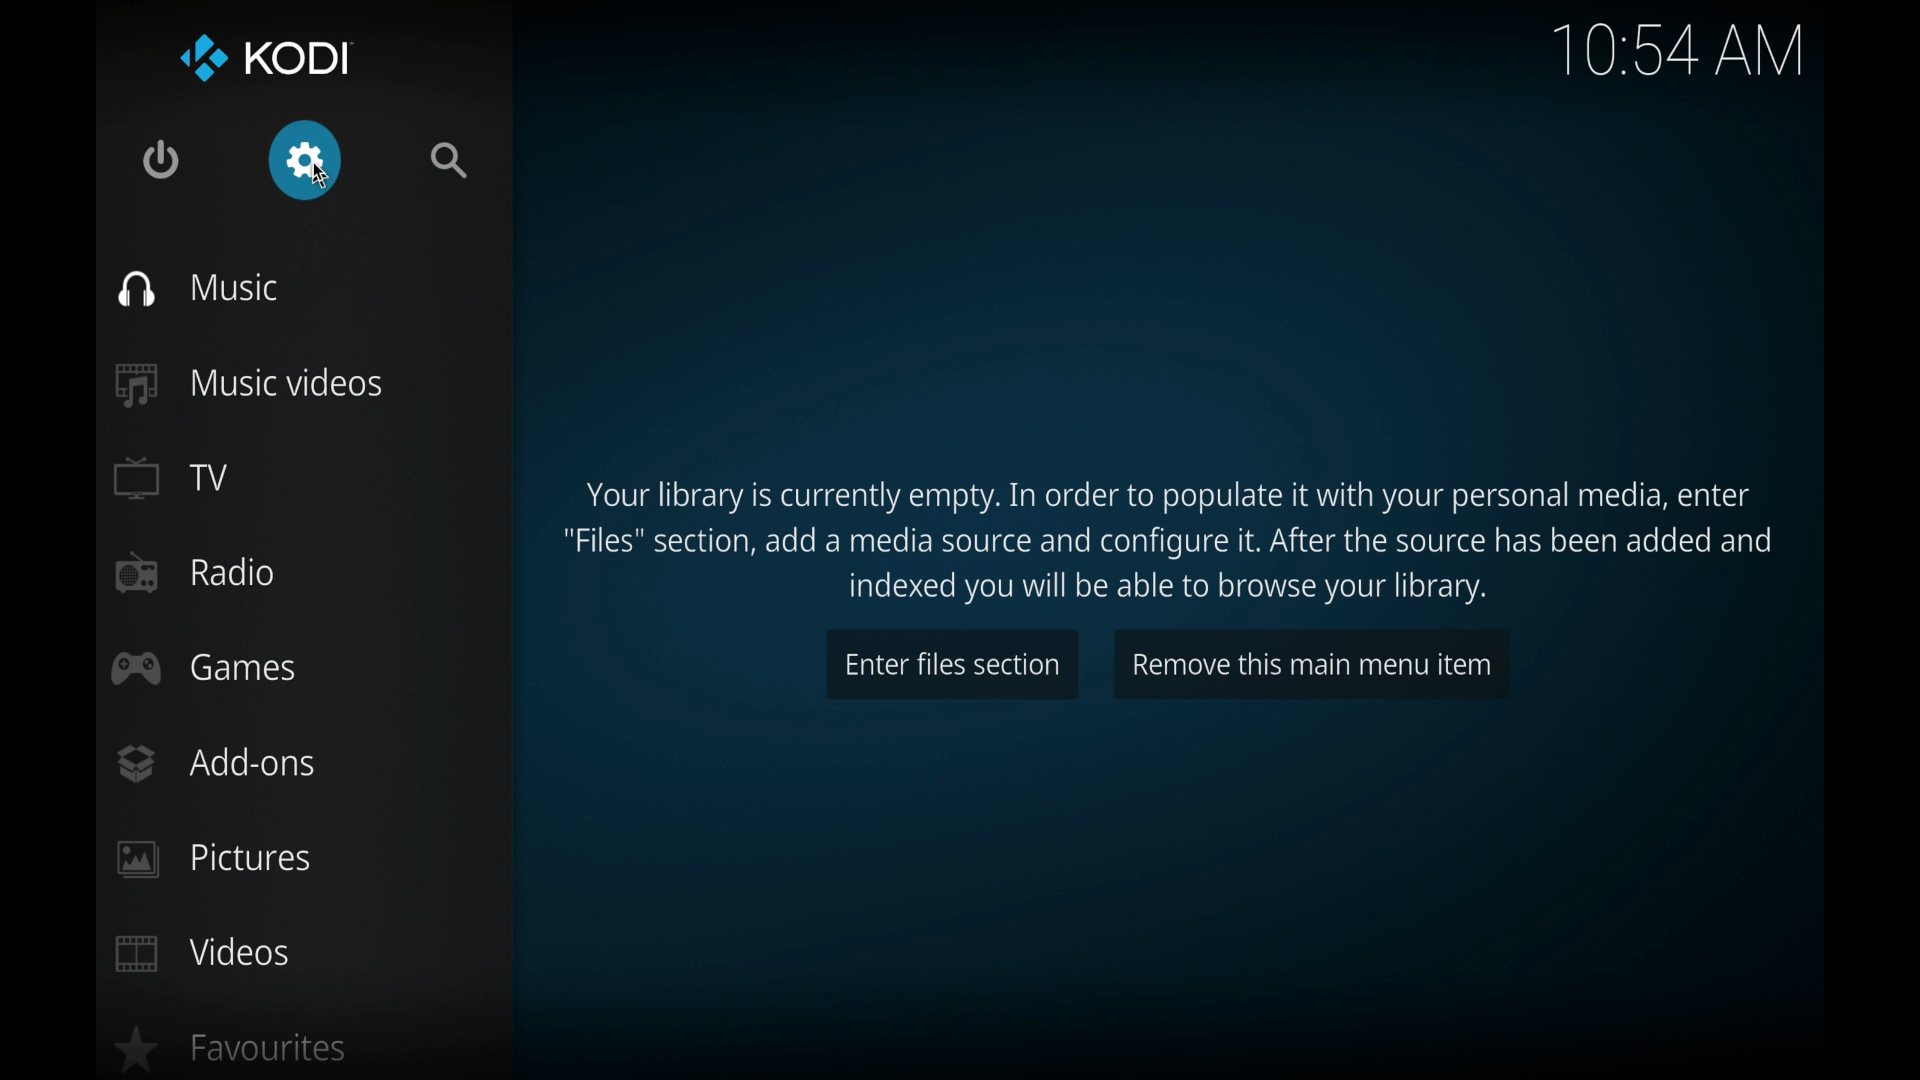 The image size is (1920, 1080). Describe the element at coordinates (197, 572) in the screenshot. I see `radio` at that location.